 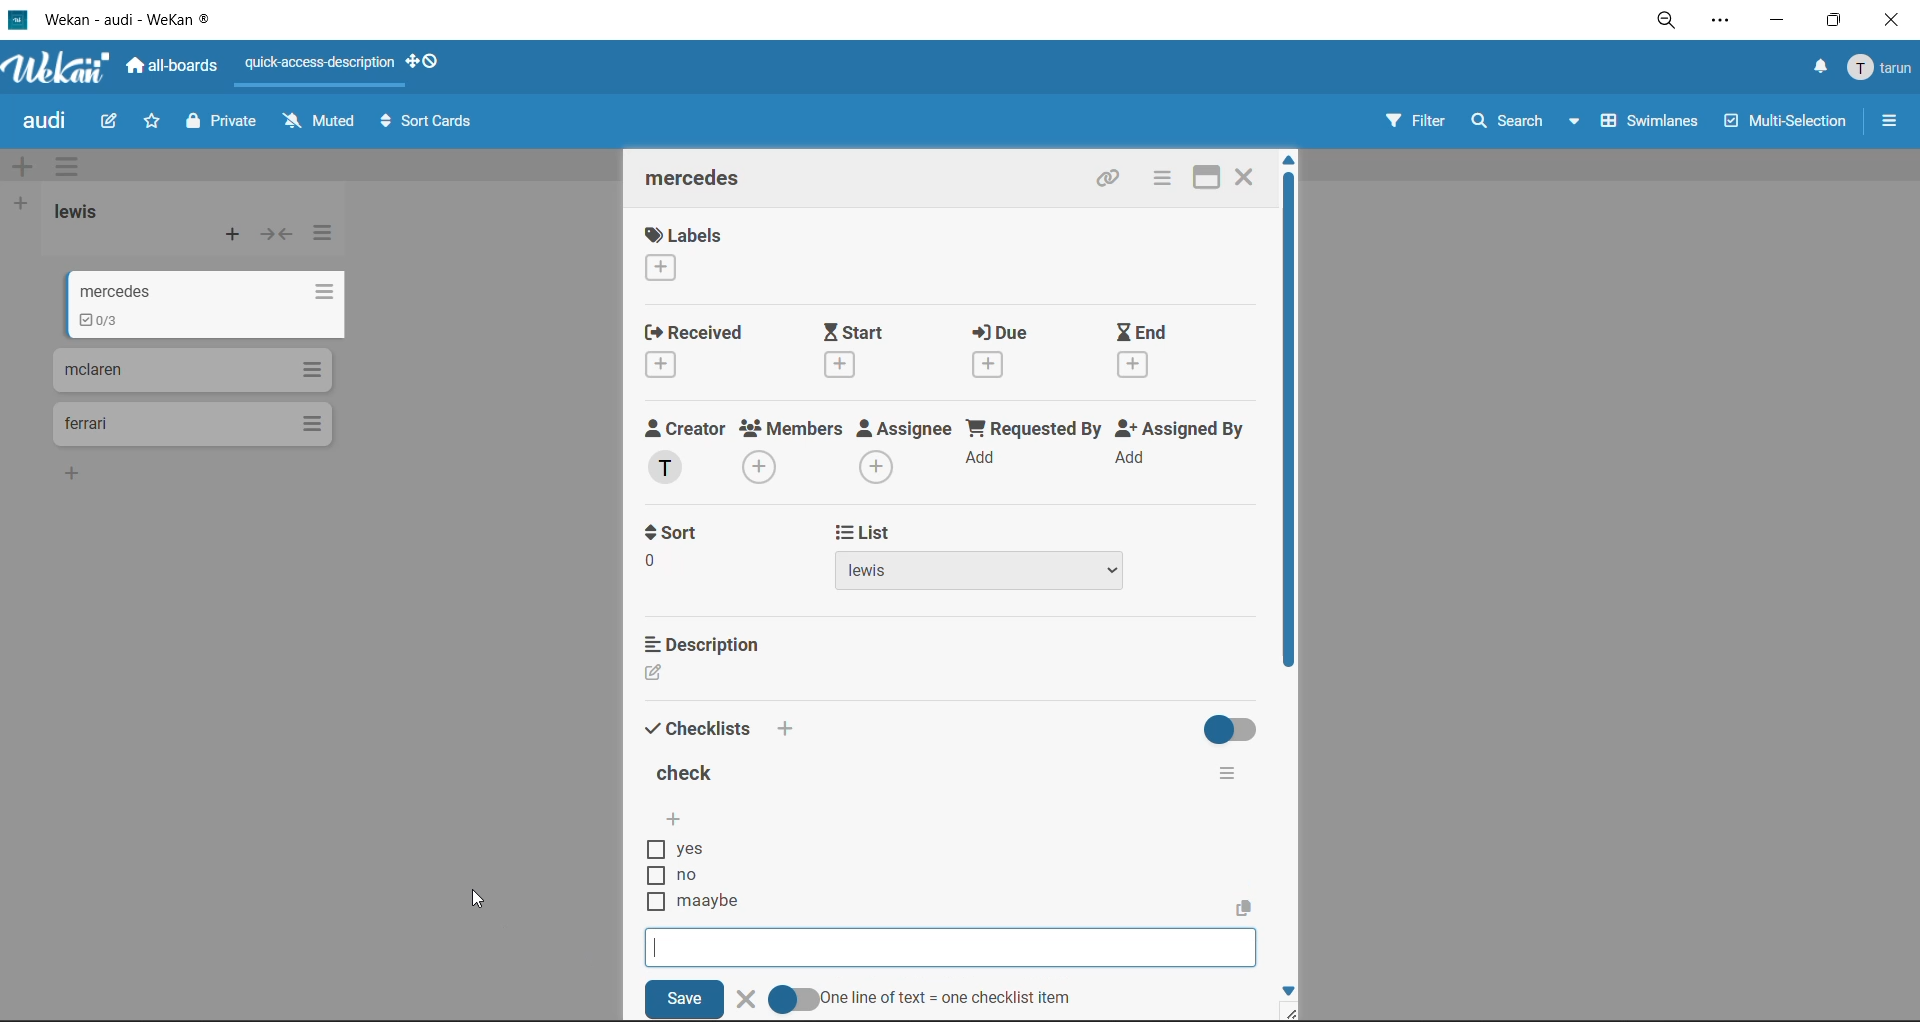 I want to click on quick access description, so click(x=322, y=69).